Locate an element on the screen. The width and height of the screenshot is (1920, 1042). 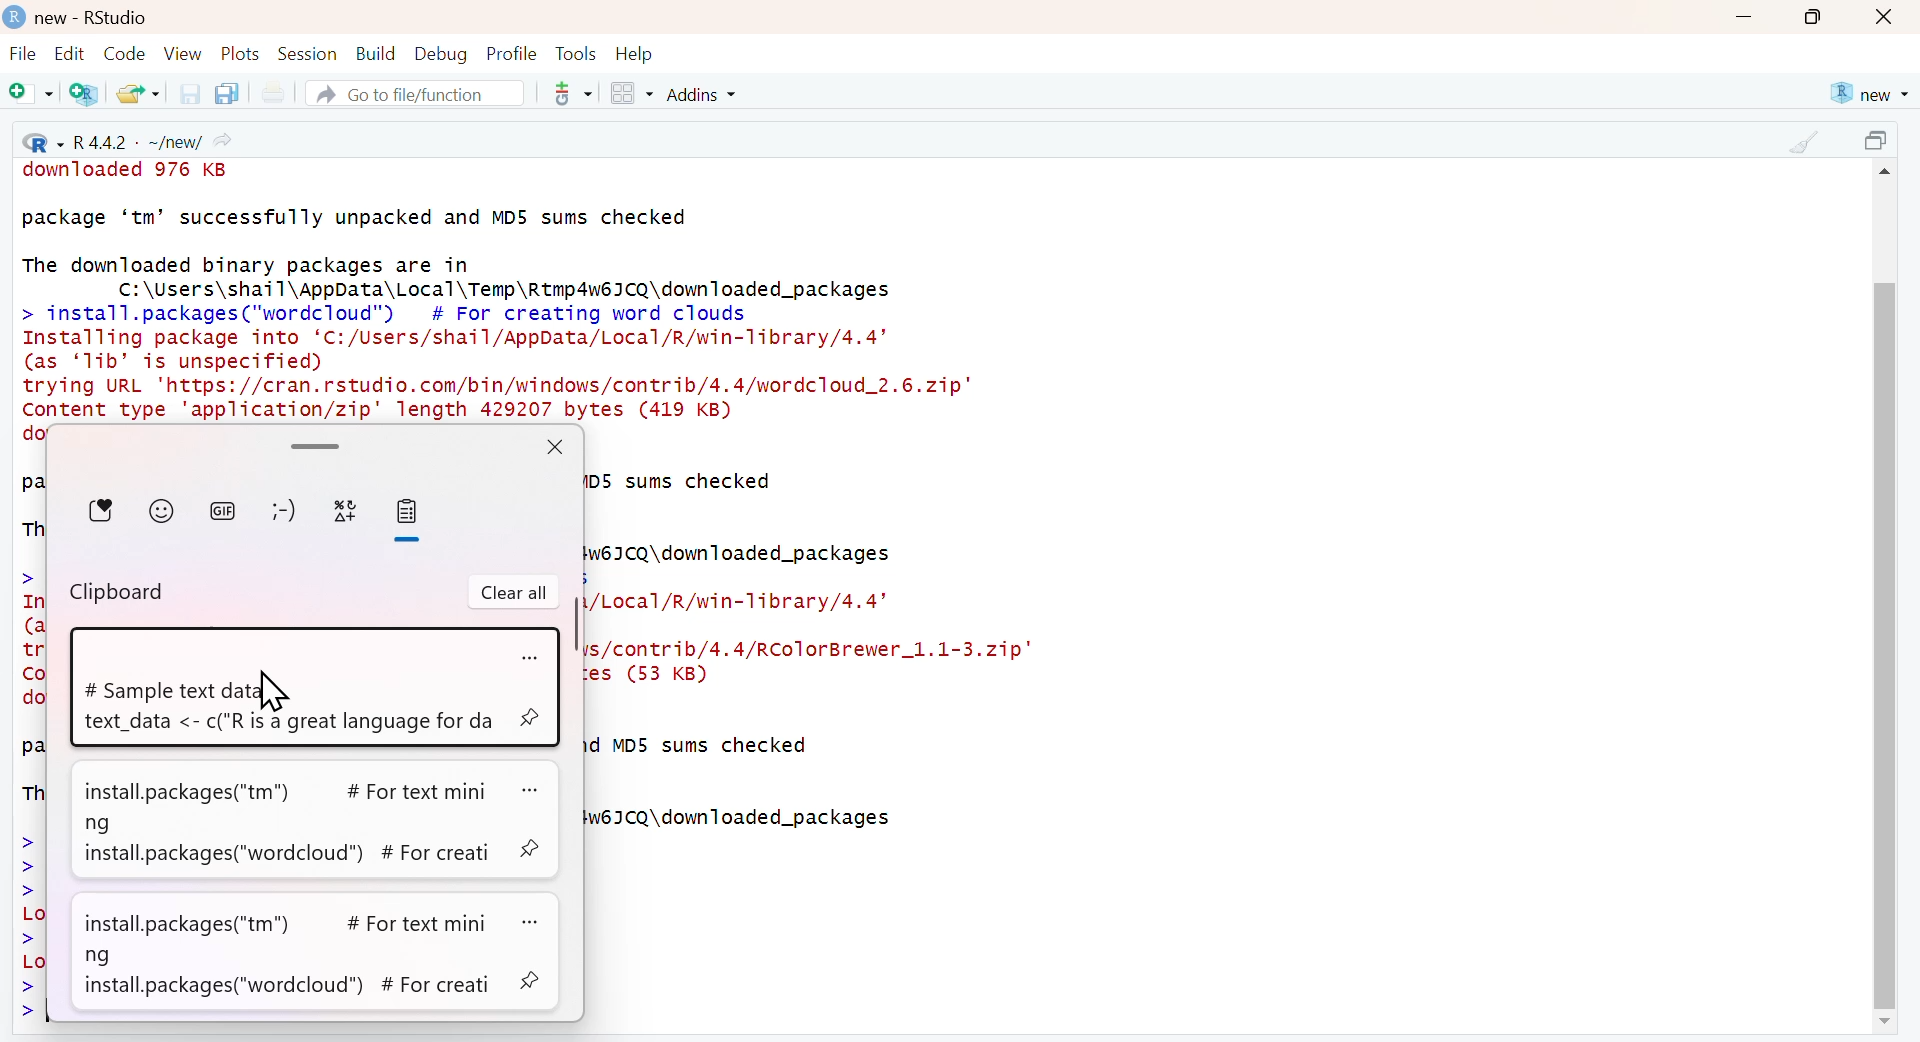
Debug is located at coordinates (442, 56).